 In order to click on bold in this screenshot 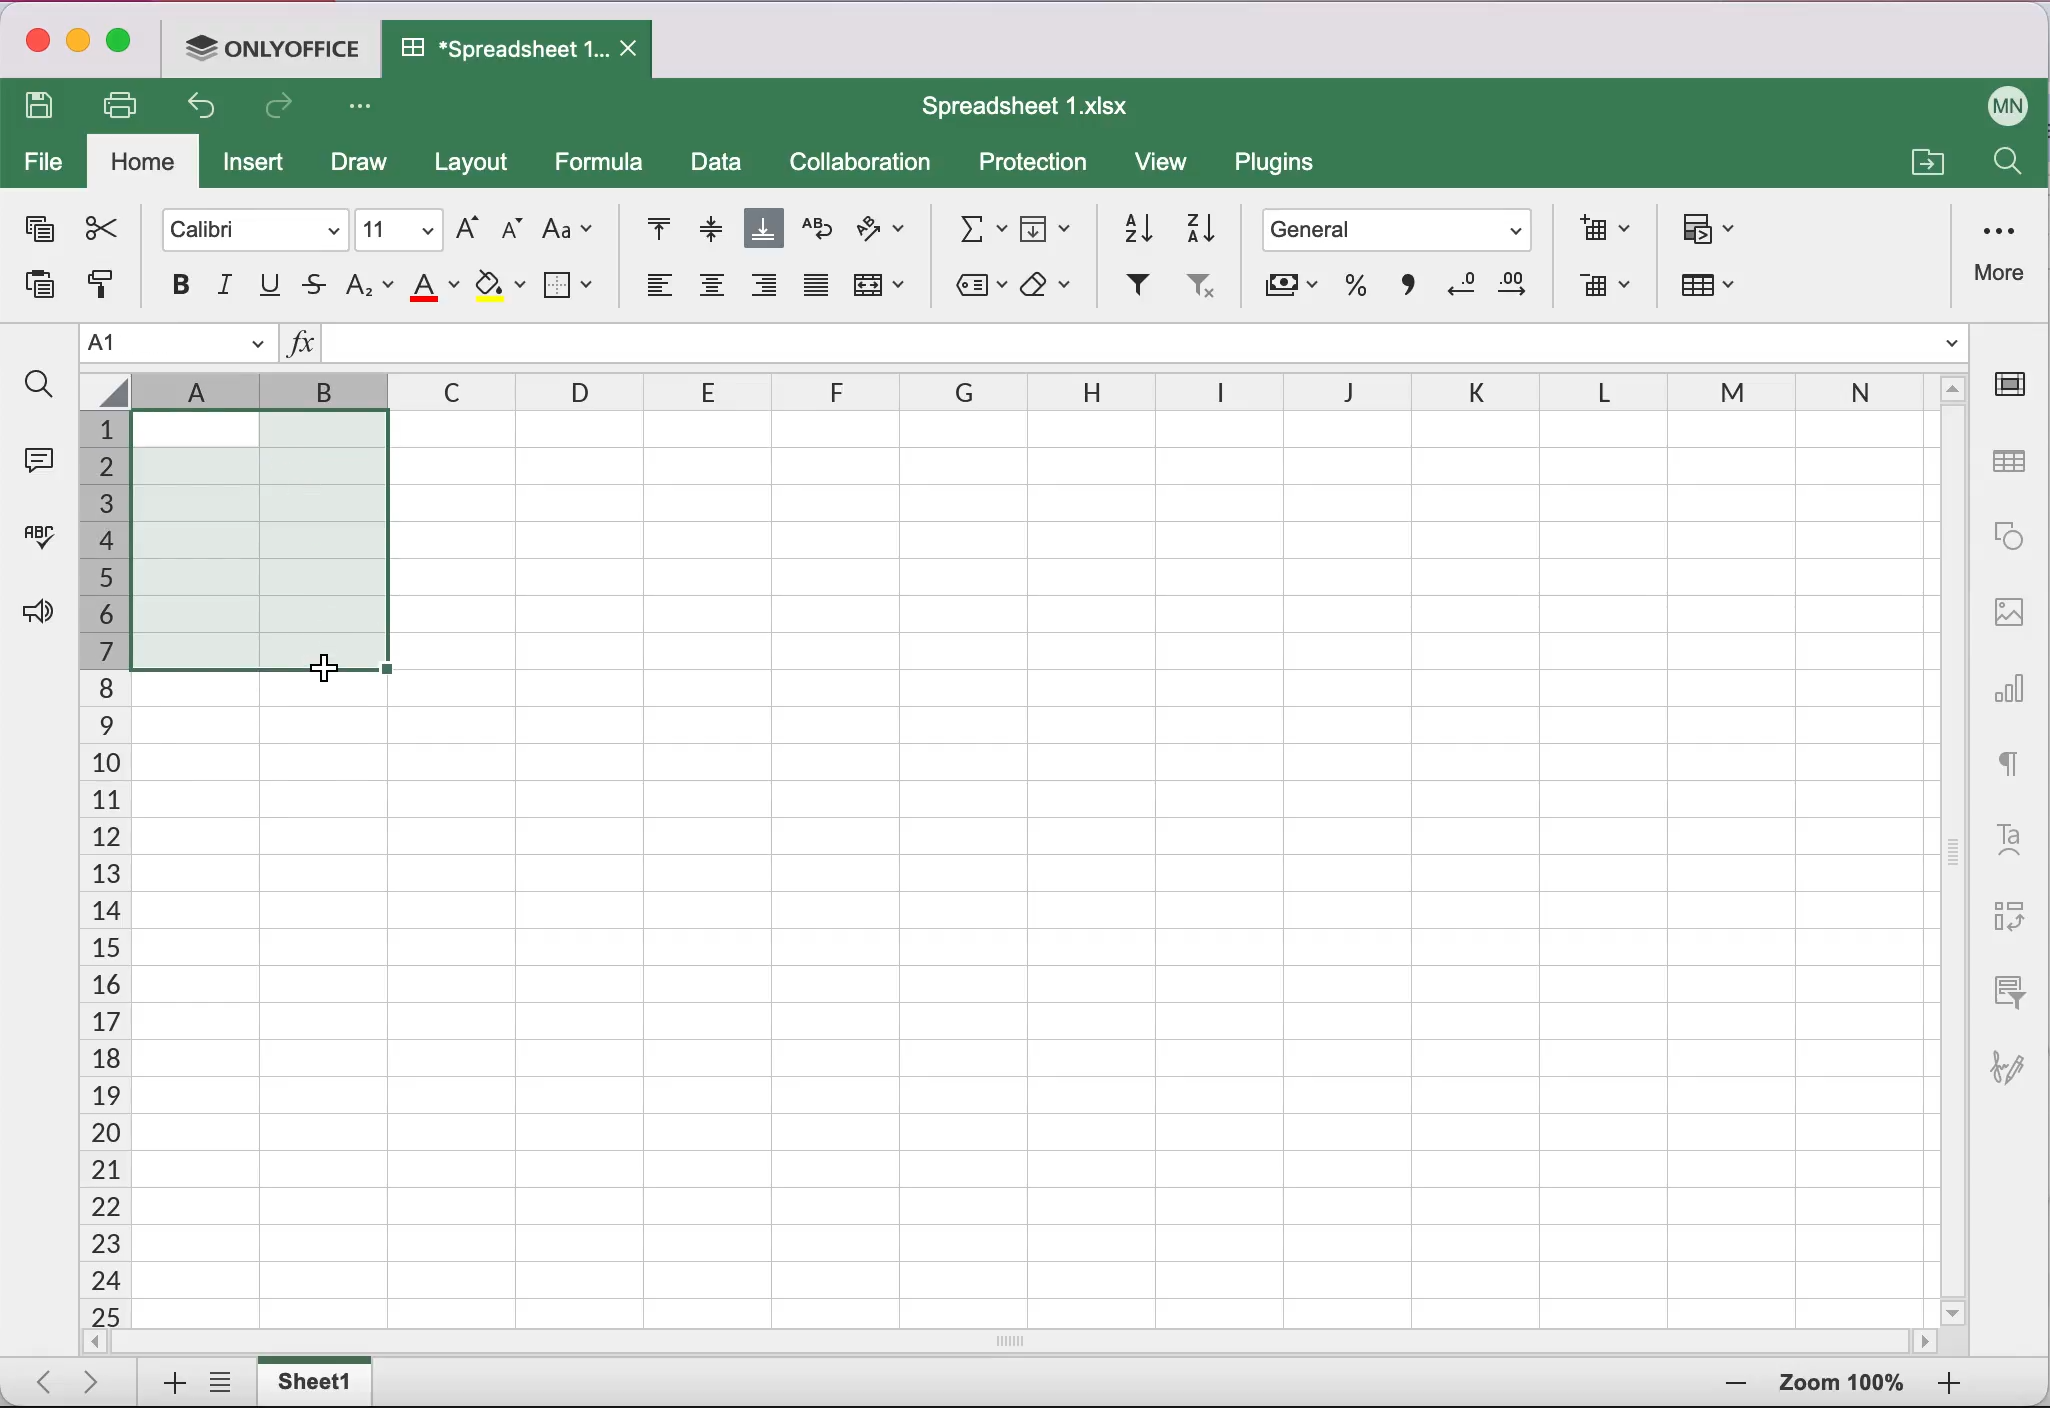, I will do `click(170, 284)`.